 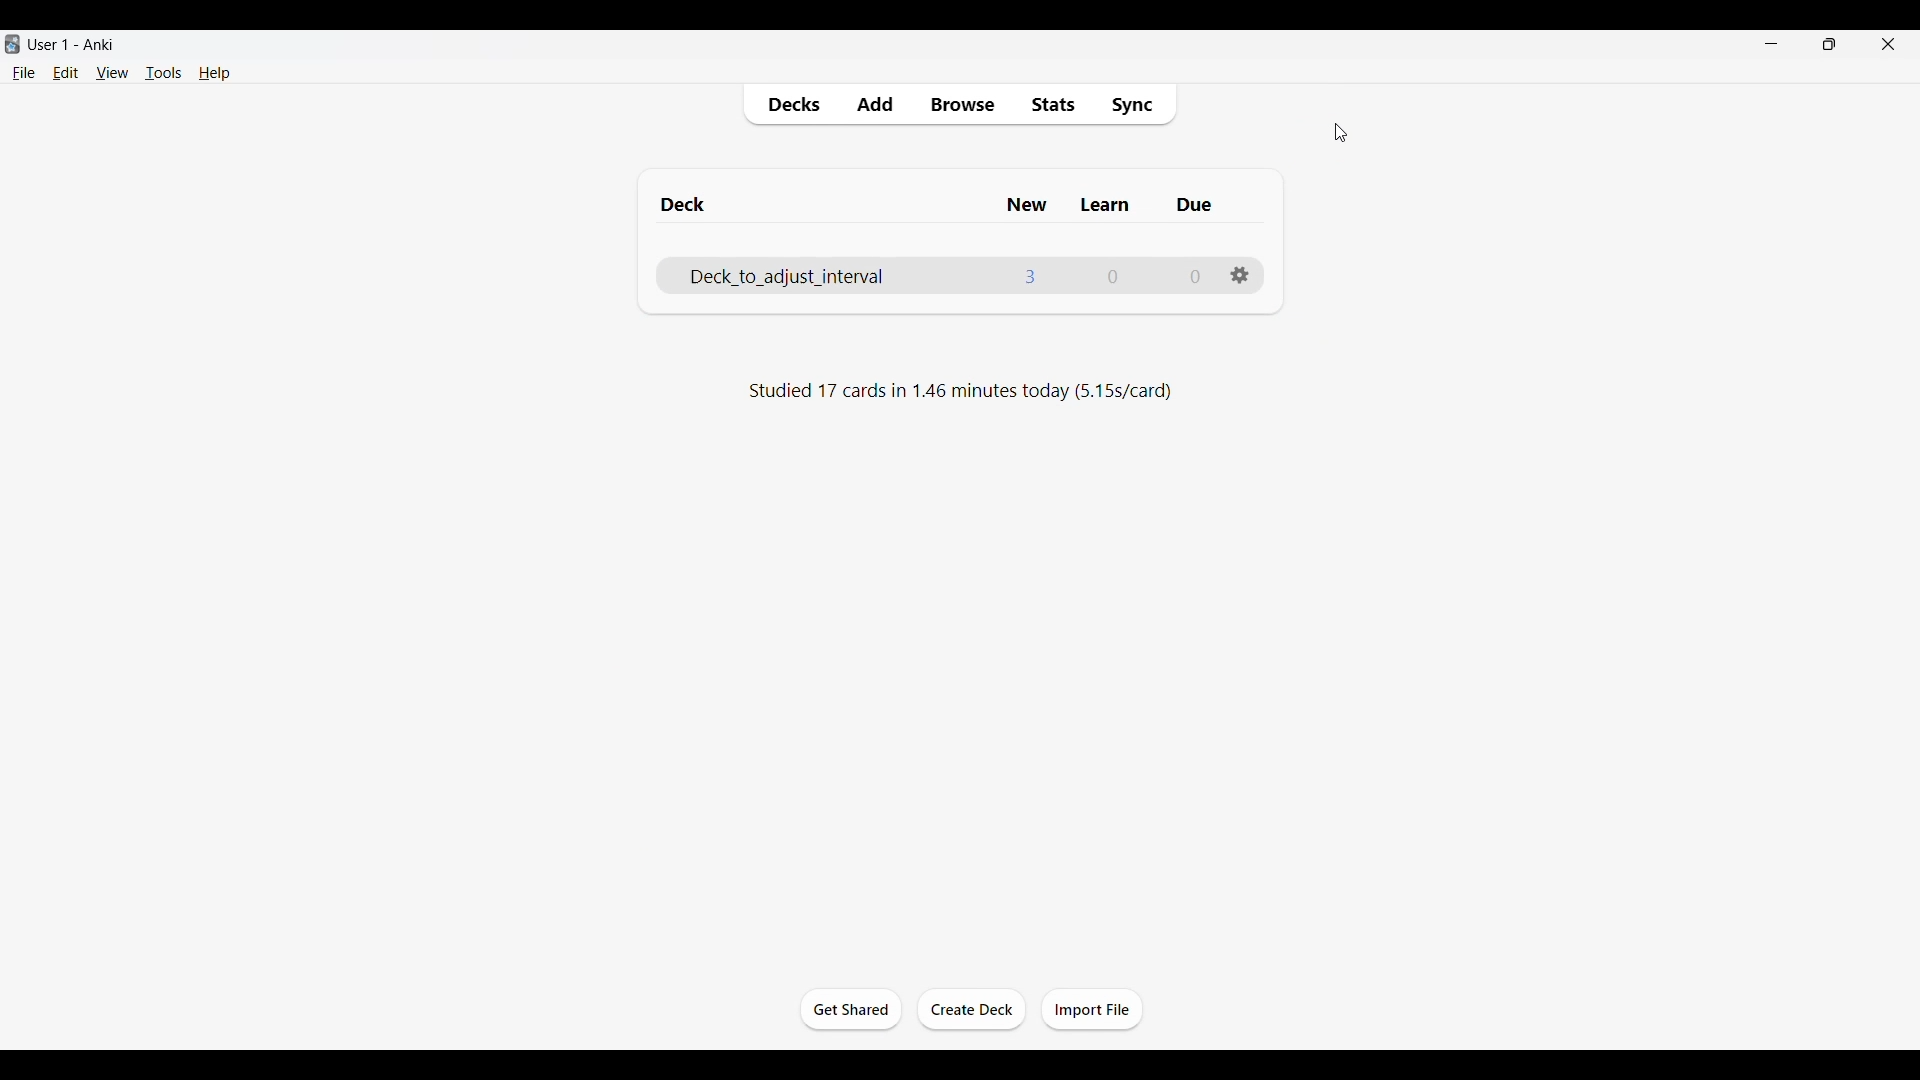 What do you see at coordinates (164, 73) in the screenshot?
I see `Tools menu` at bounding box center [164, 73].